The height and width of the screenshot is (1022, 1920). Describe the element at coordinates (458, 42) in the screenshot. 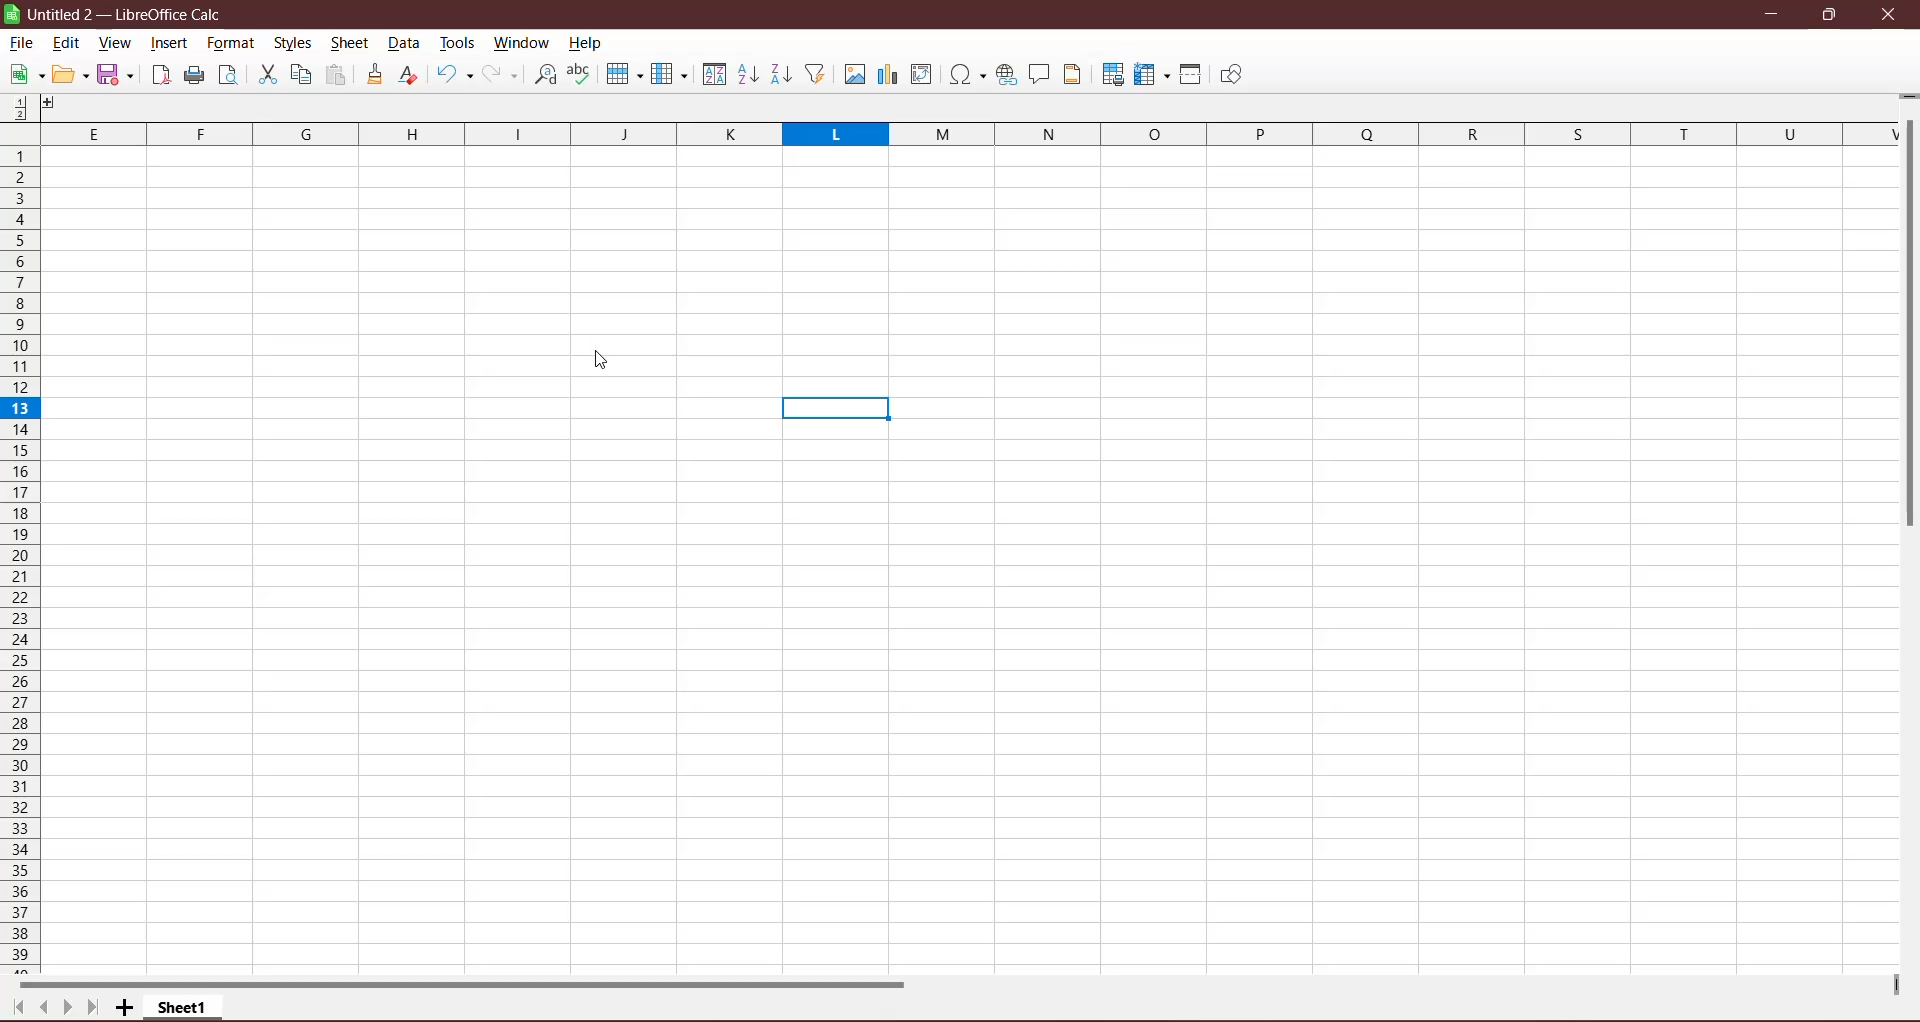

I see `Tools` at that location.